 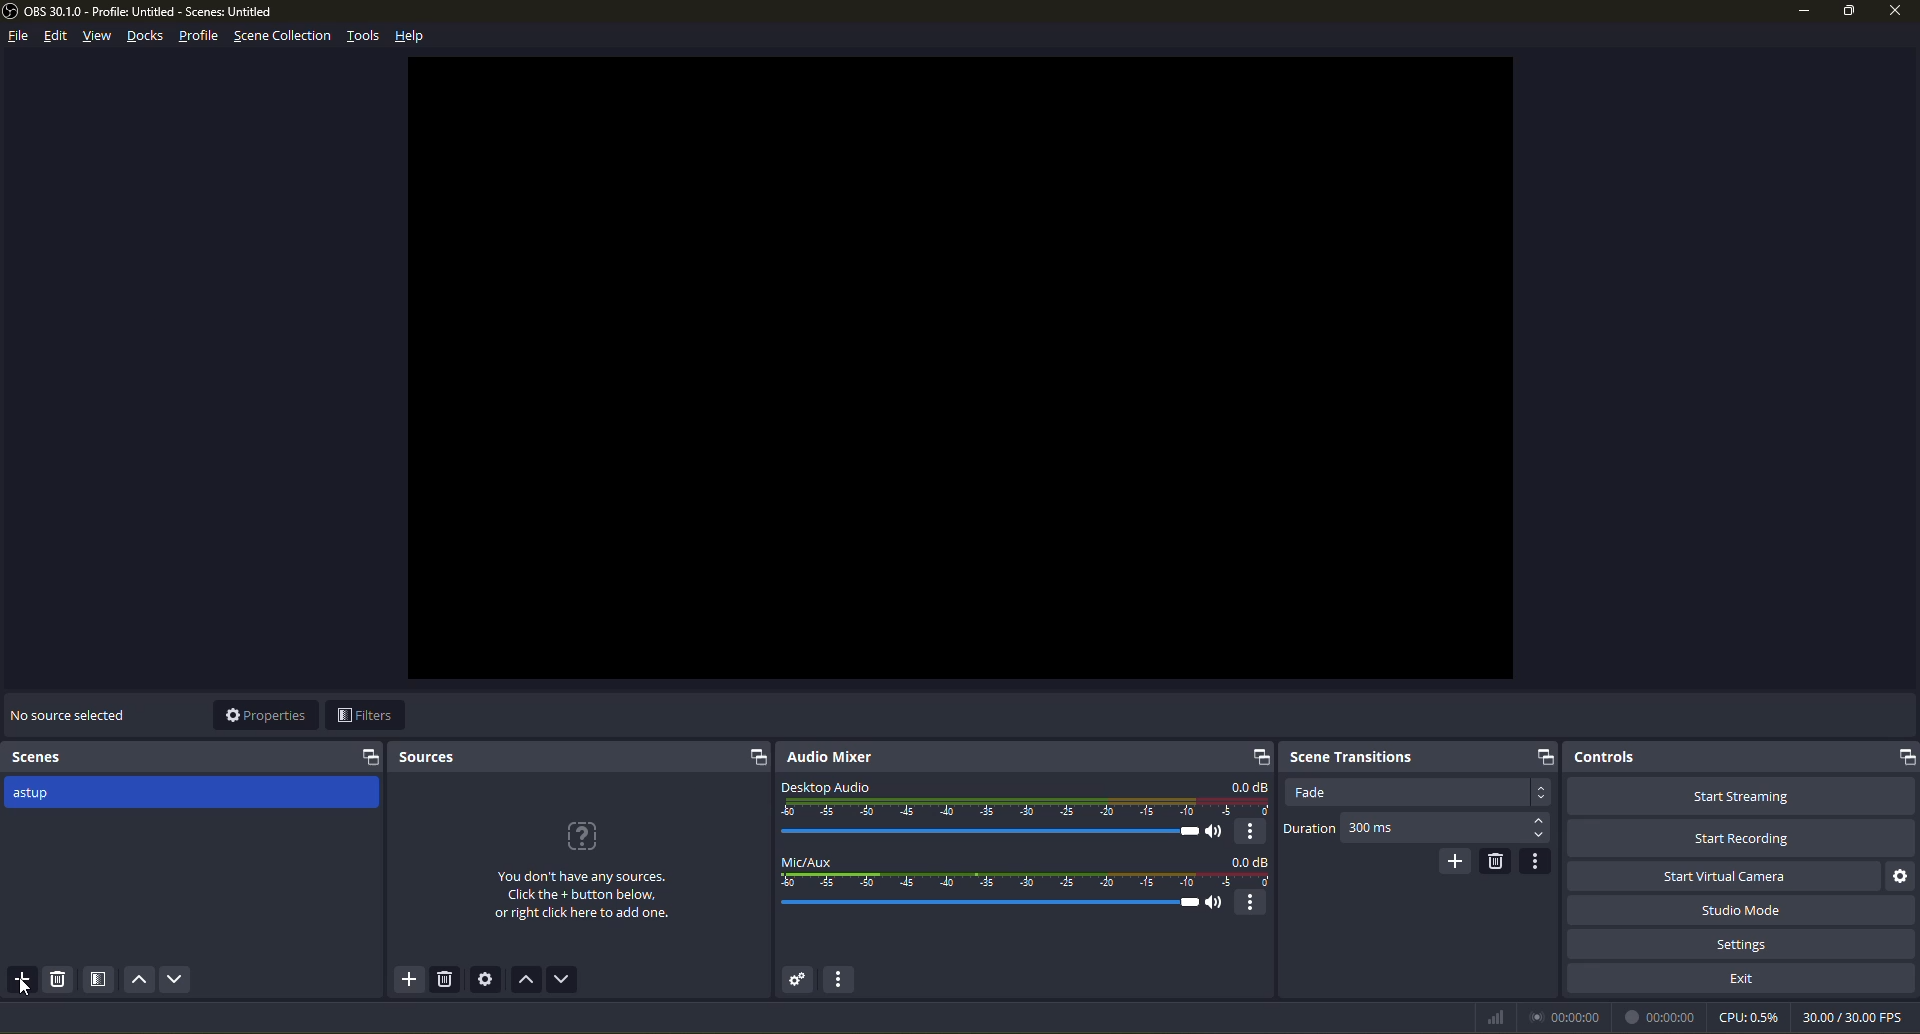 I want to click on audio level, so click(x=1026, y=807).